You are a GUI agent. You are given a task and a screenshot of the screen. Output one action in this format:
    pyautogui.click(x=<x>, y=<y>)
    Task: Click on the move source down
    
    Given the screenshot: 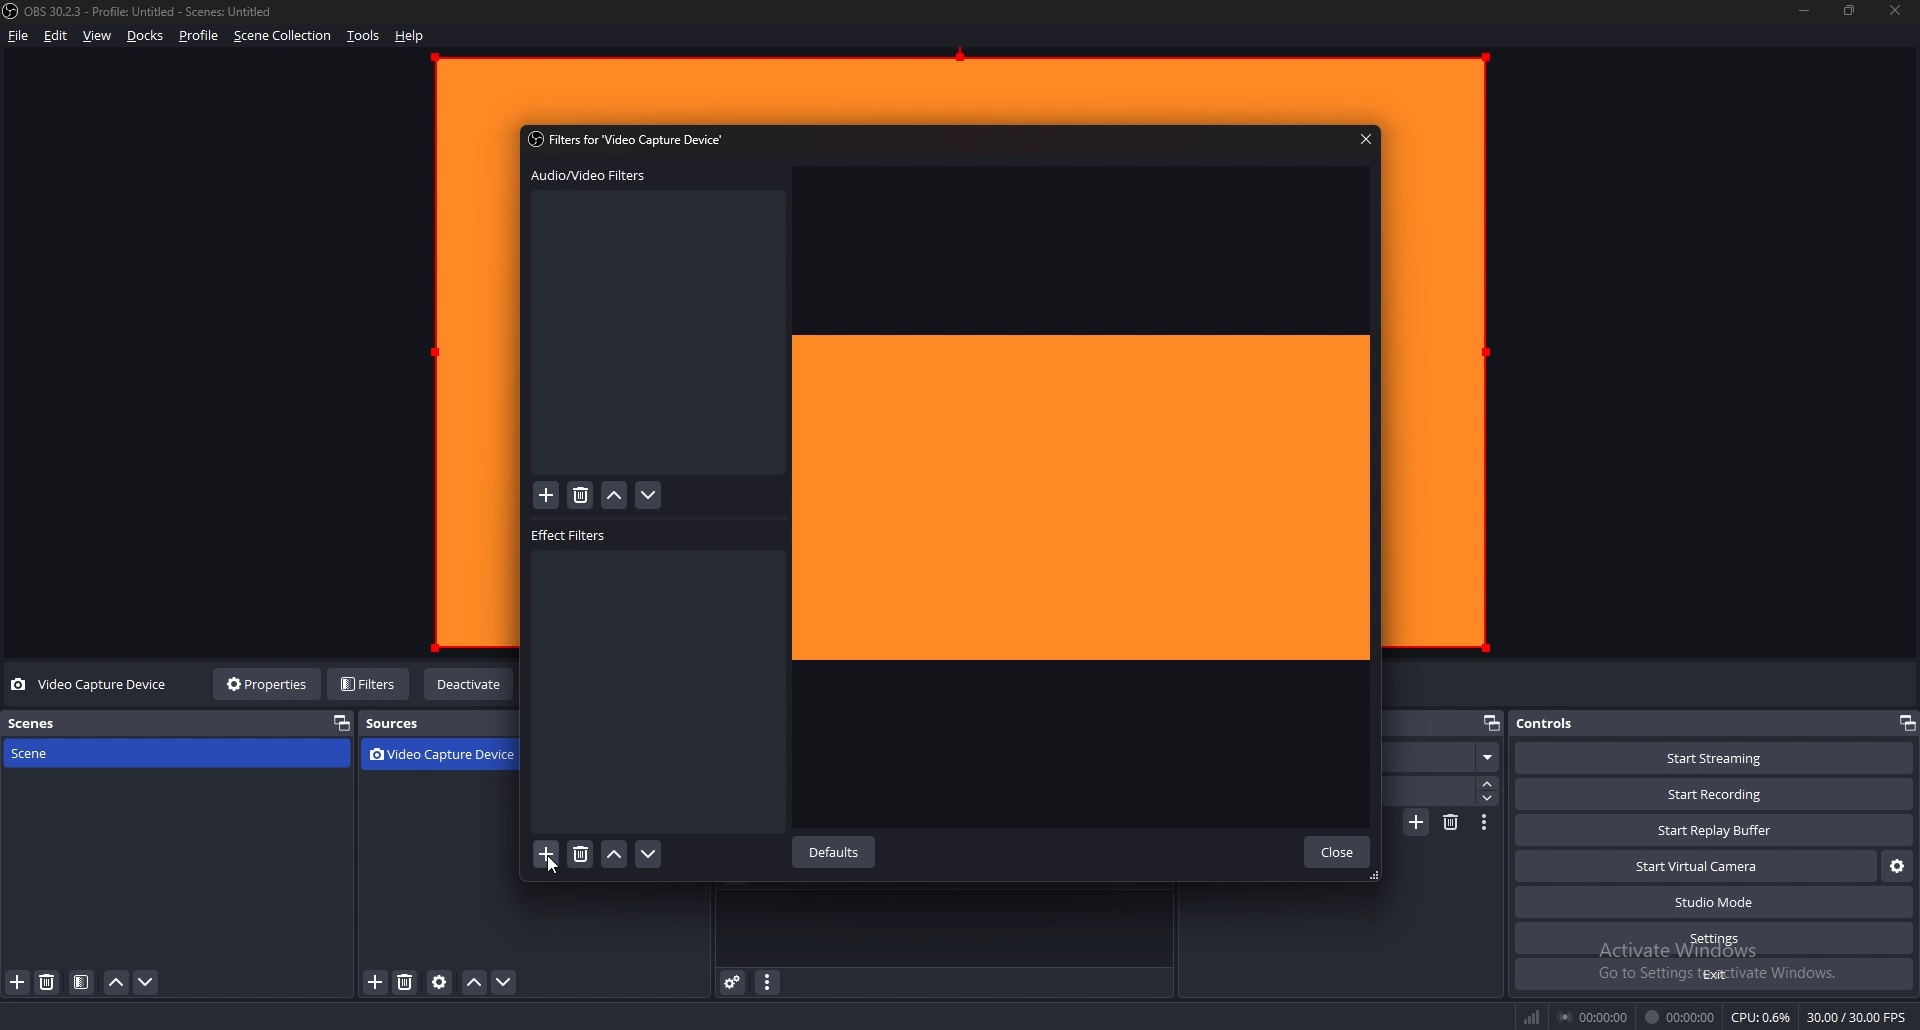 What is the action you would take?
    pyautogui.click(x=505, y=984)
    